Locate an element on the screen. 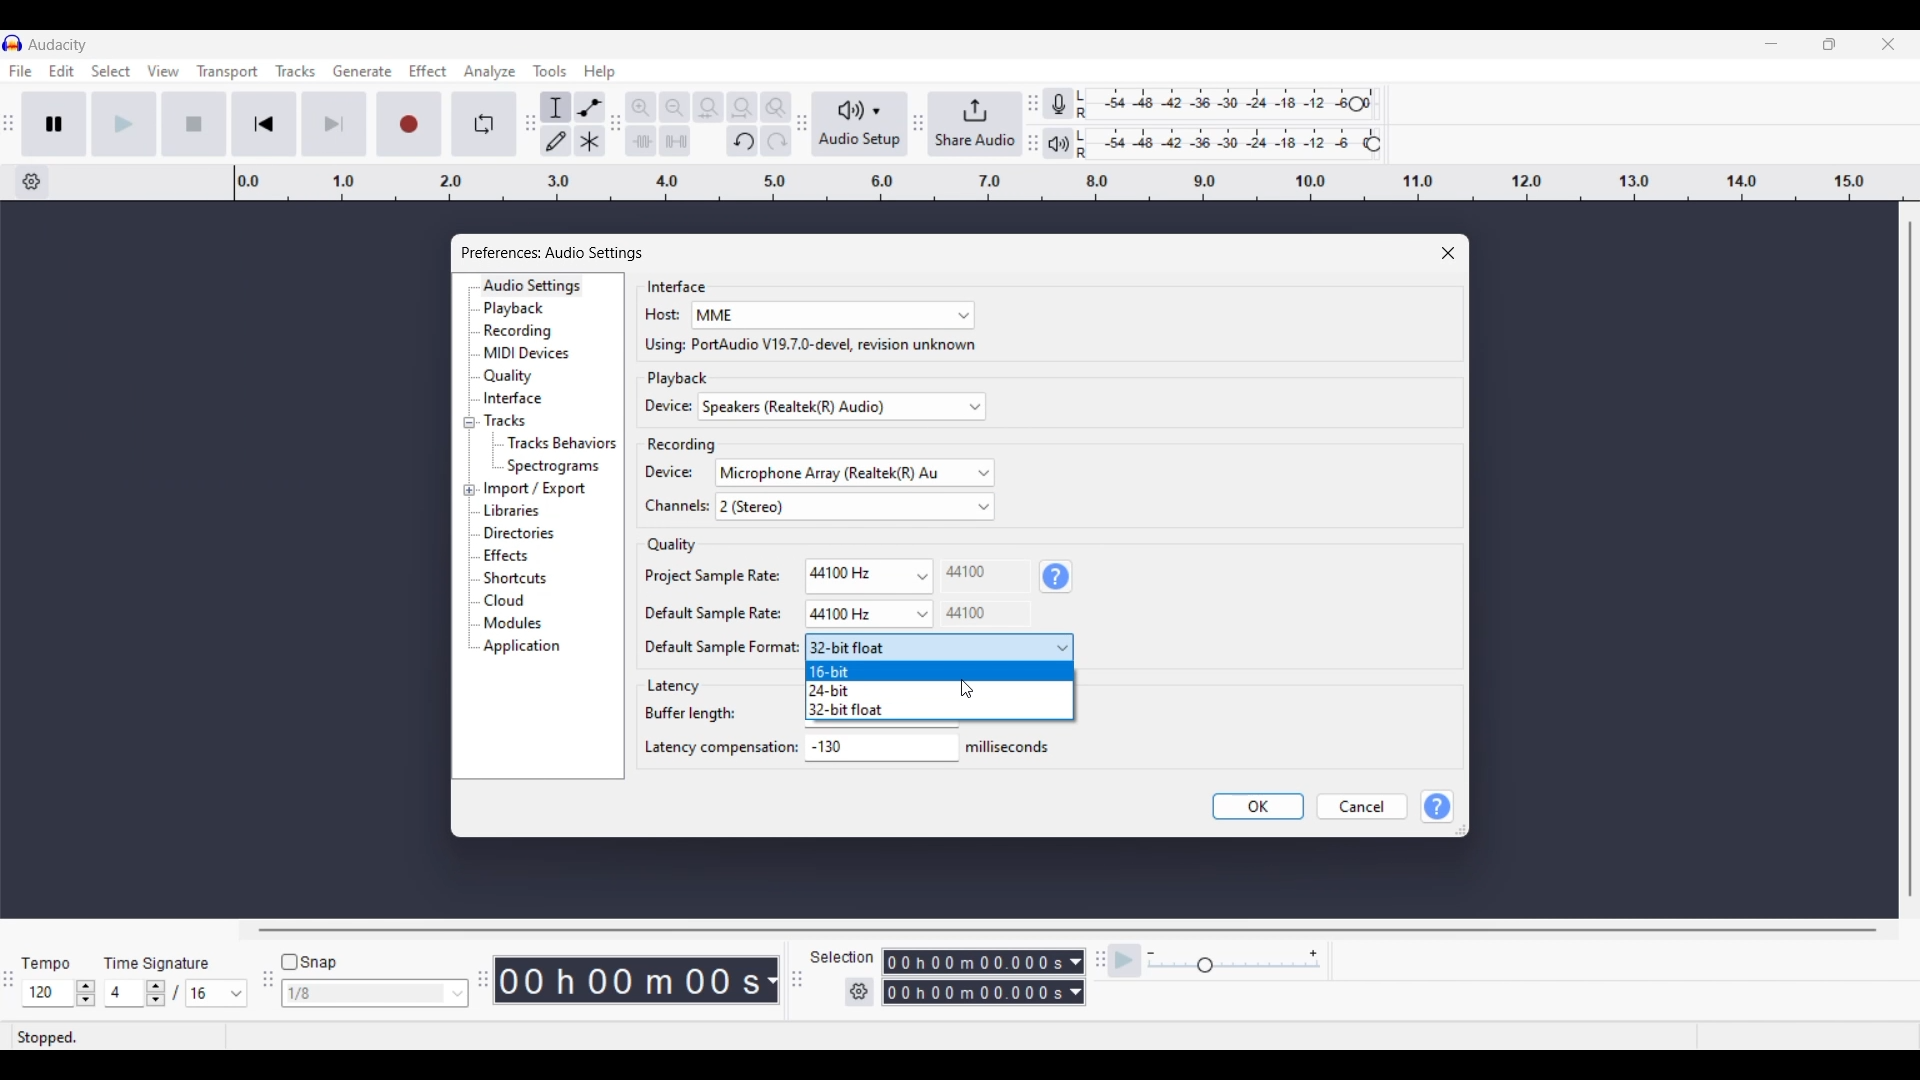 The image size is (1920, 1080). | Host: is located at coordinates (651, 316).